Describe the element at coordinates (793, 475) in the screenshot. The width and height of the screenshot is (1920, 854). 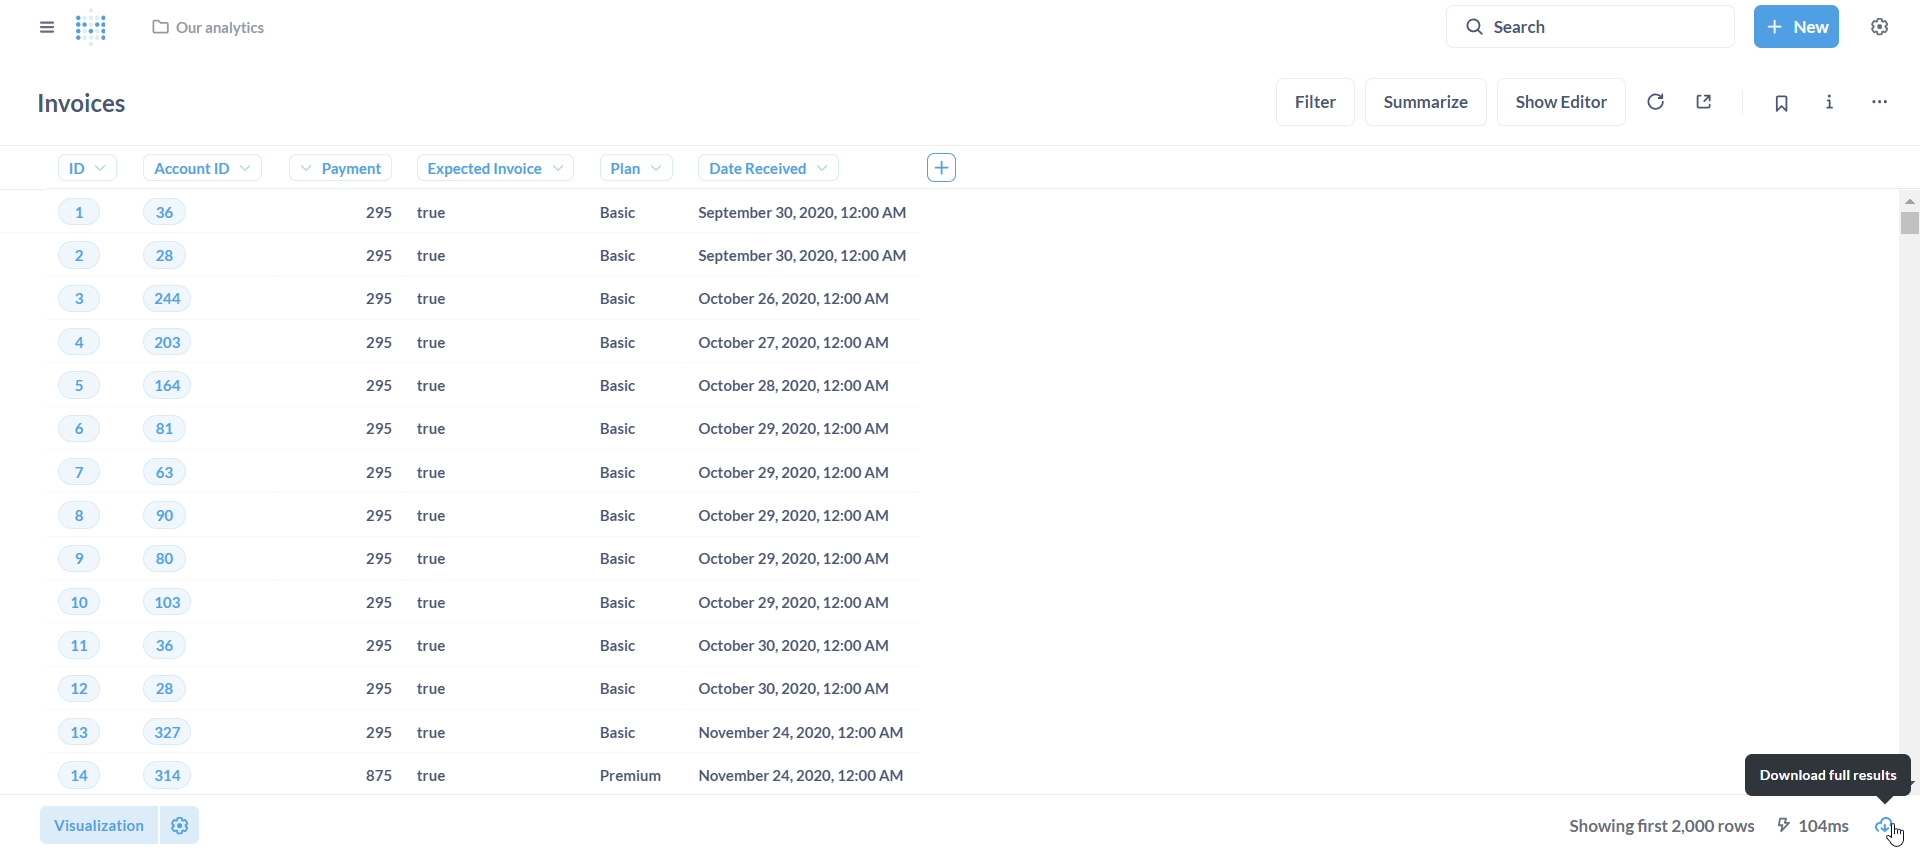
I see `October 29,2020, 12:00 AM` at that location.